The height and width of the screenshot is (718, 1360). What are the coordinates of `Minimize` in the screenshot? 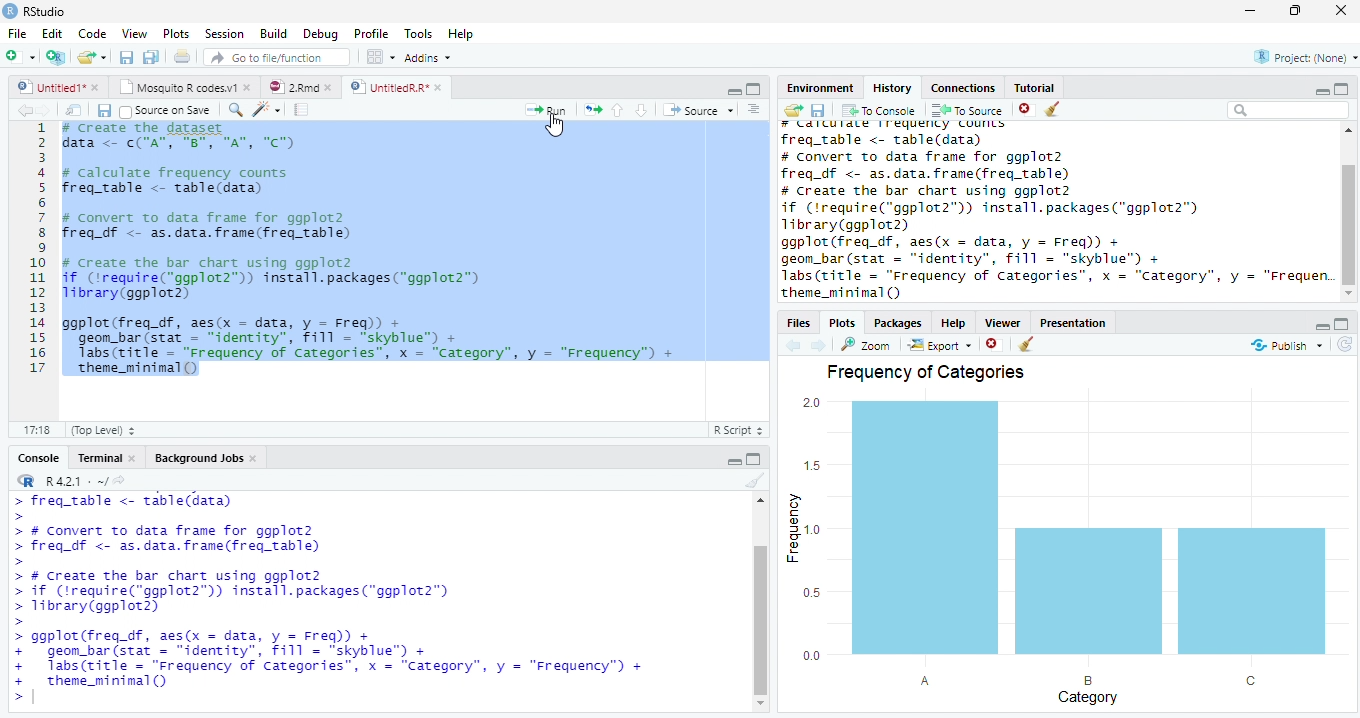 It's located at (1321, 92).